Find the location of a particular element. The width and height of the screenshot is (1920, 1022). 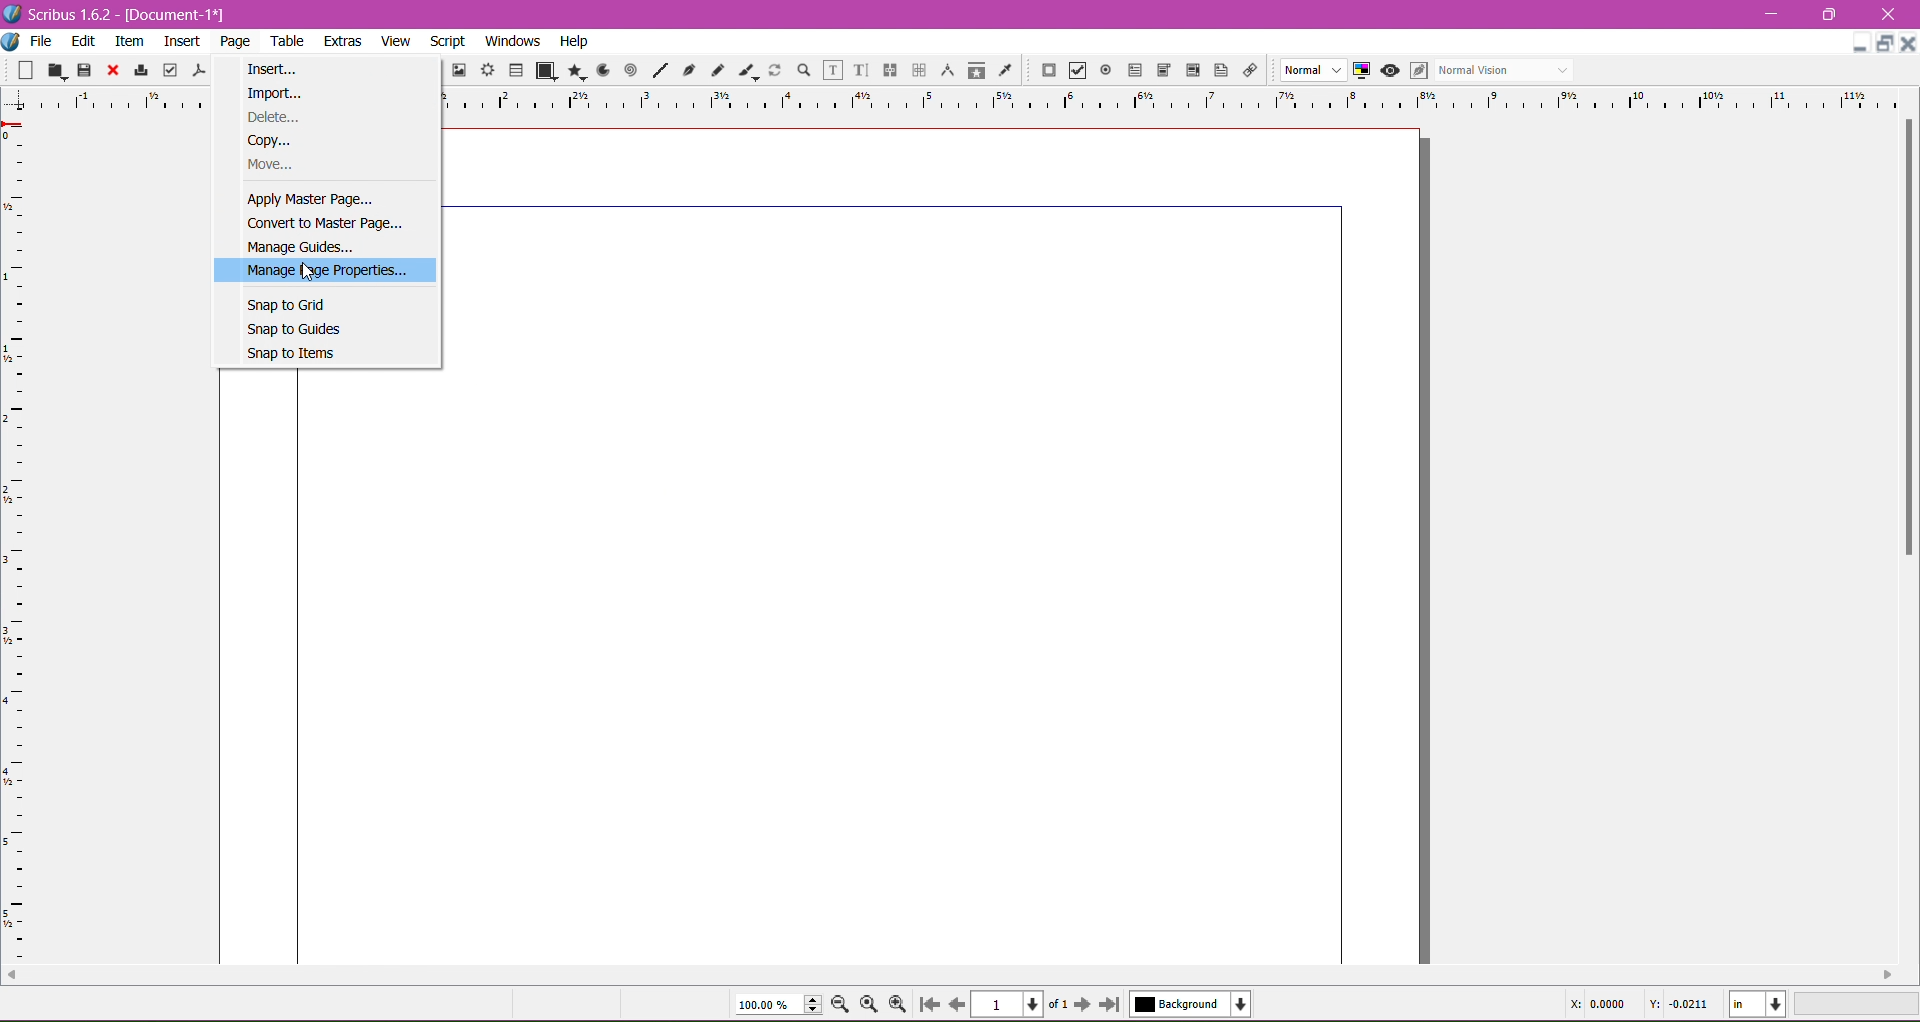

Line is located at coordinates (660, 68).